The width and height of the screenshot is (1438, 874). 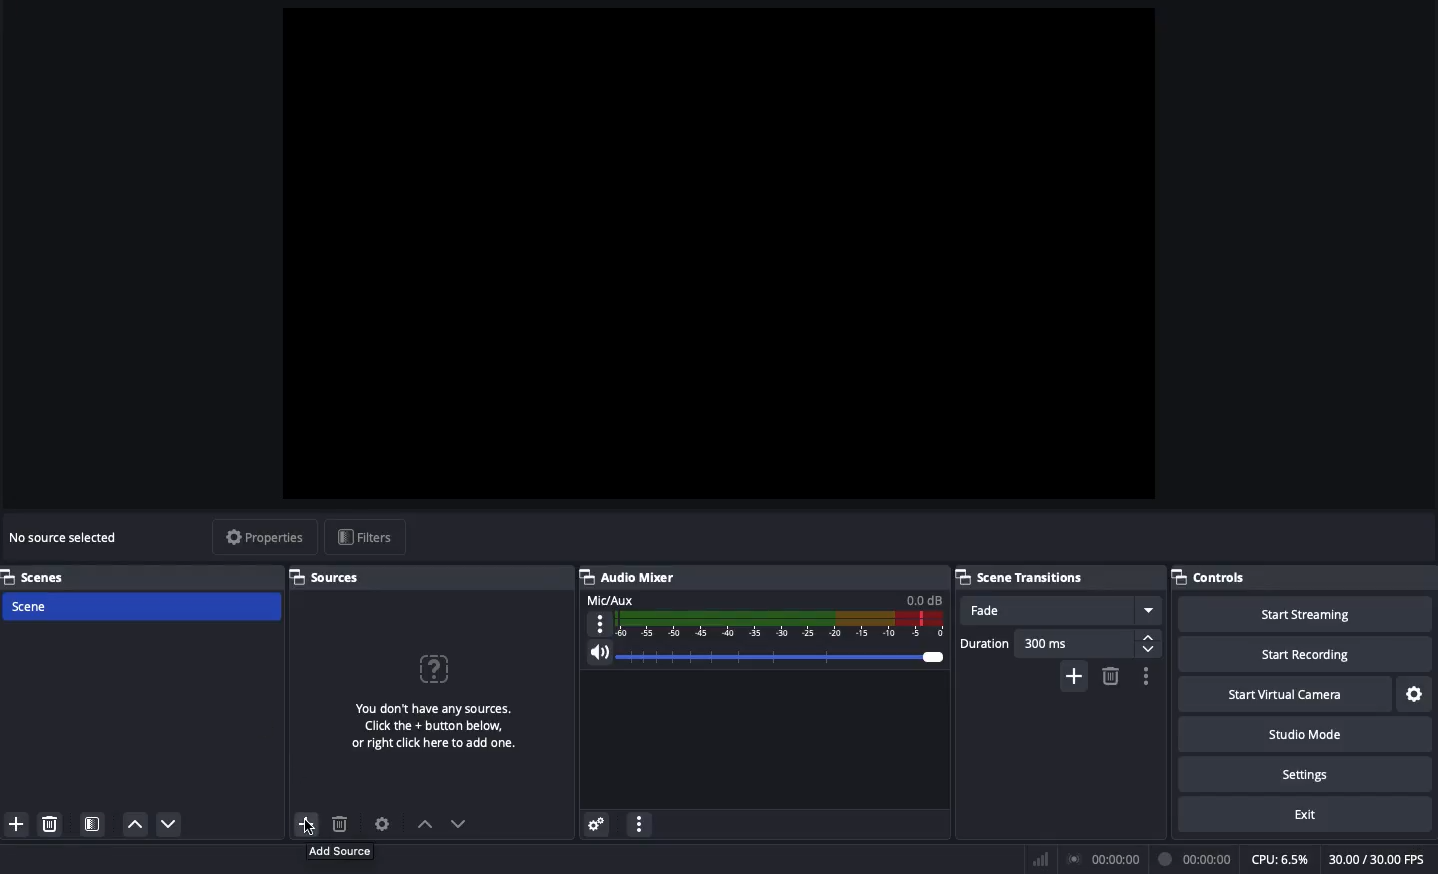 I want to click on Properties, so click(x=265, y=538).